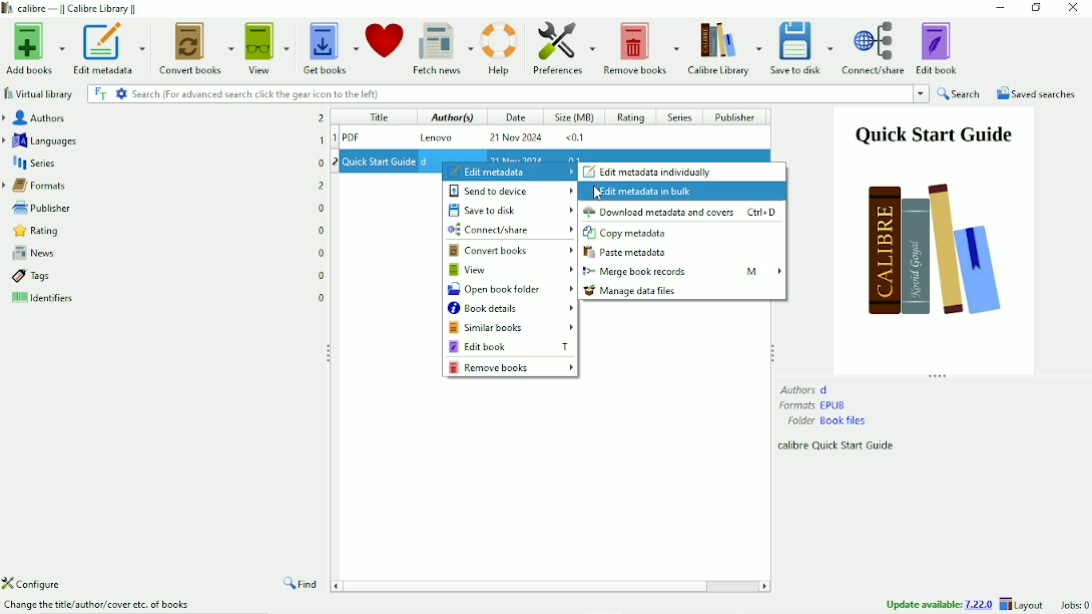  Describe the element at coordinates (511, 270) in the screenshot. I see `View` at that location.